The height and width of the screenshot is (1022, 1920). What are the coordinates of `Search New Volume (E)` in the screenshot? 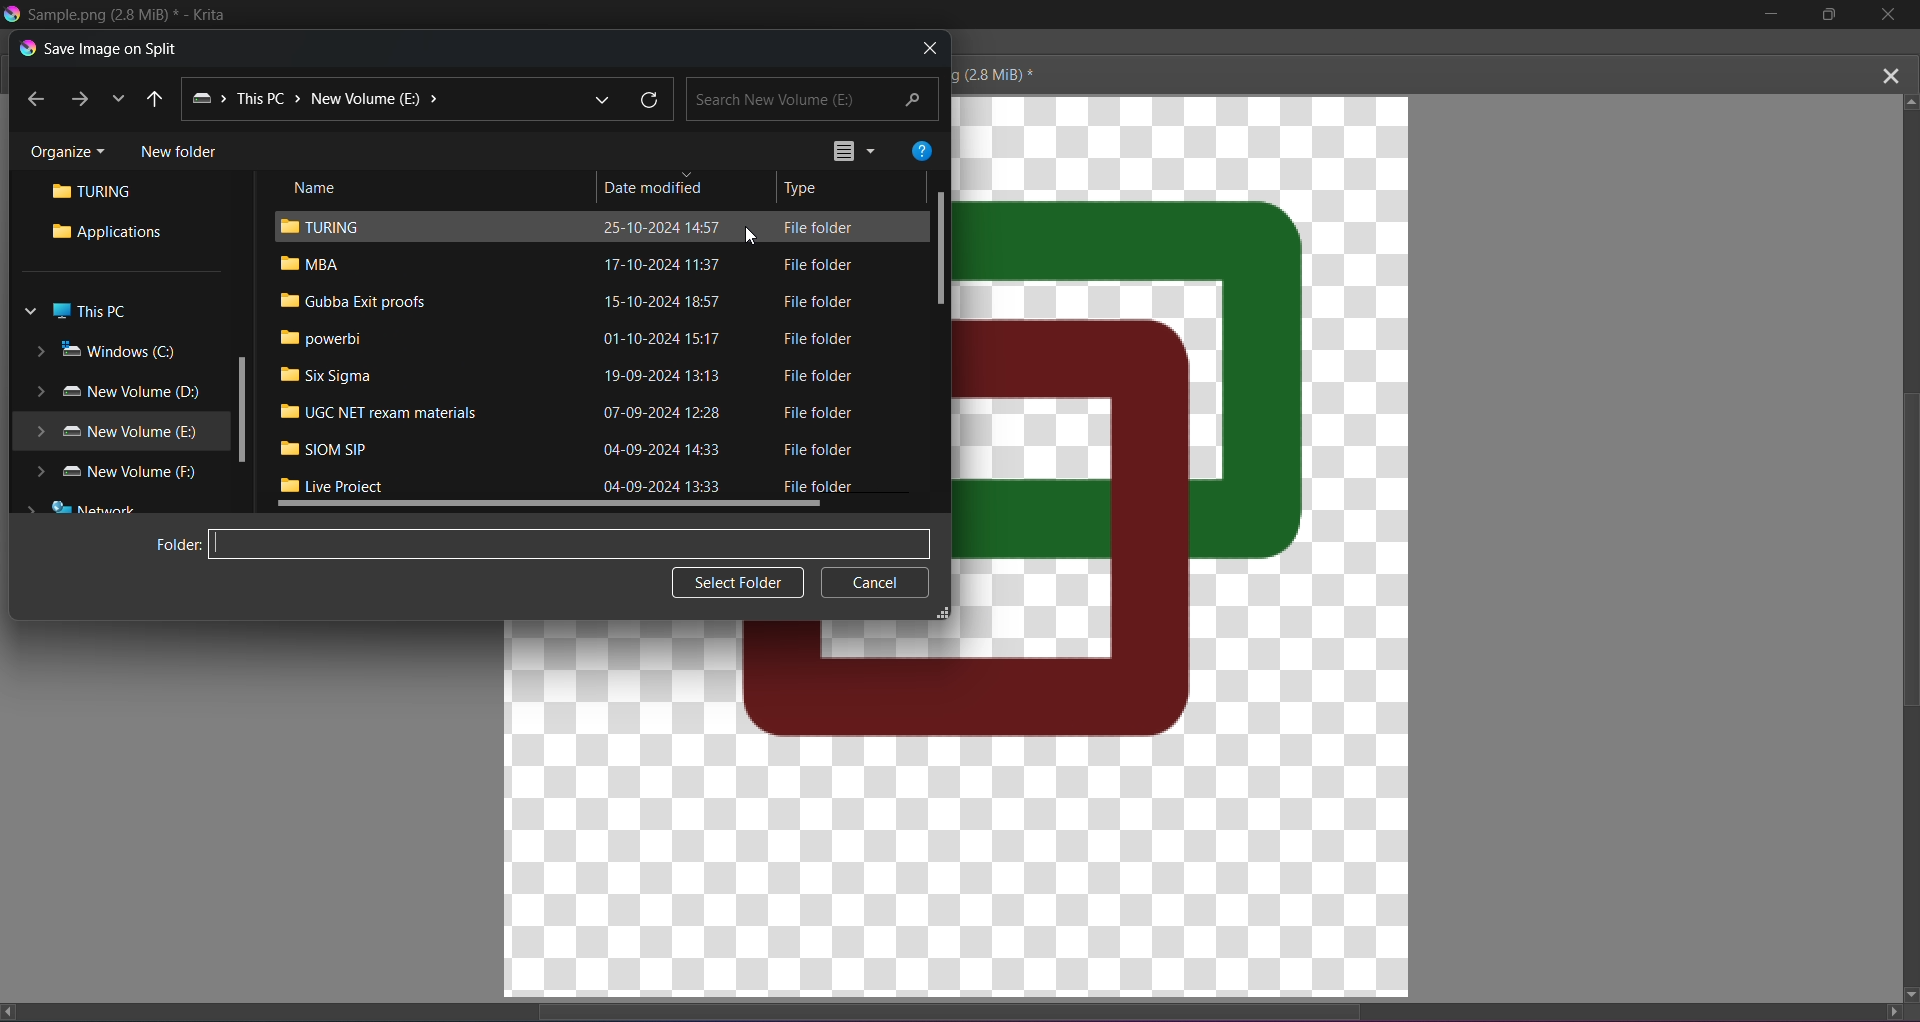 It's located at (815, 97).